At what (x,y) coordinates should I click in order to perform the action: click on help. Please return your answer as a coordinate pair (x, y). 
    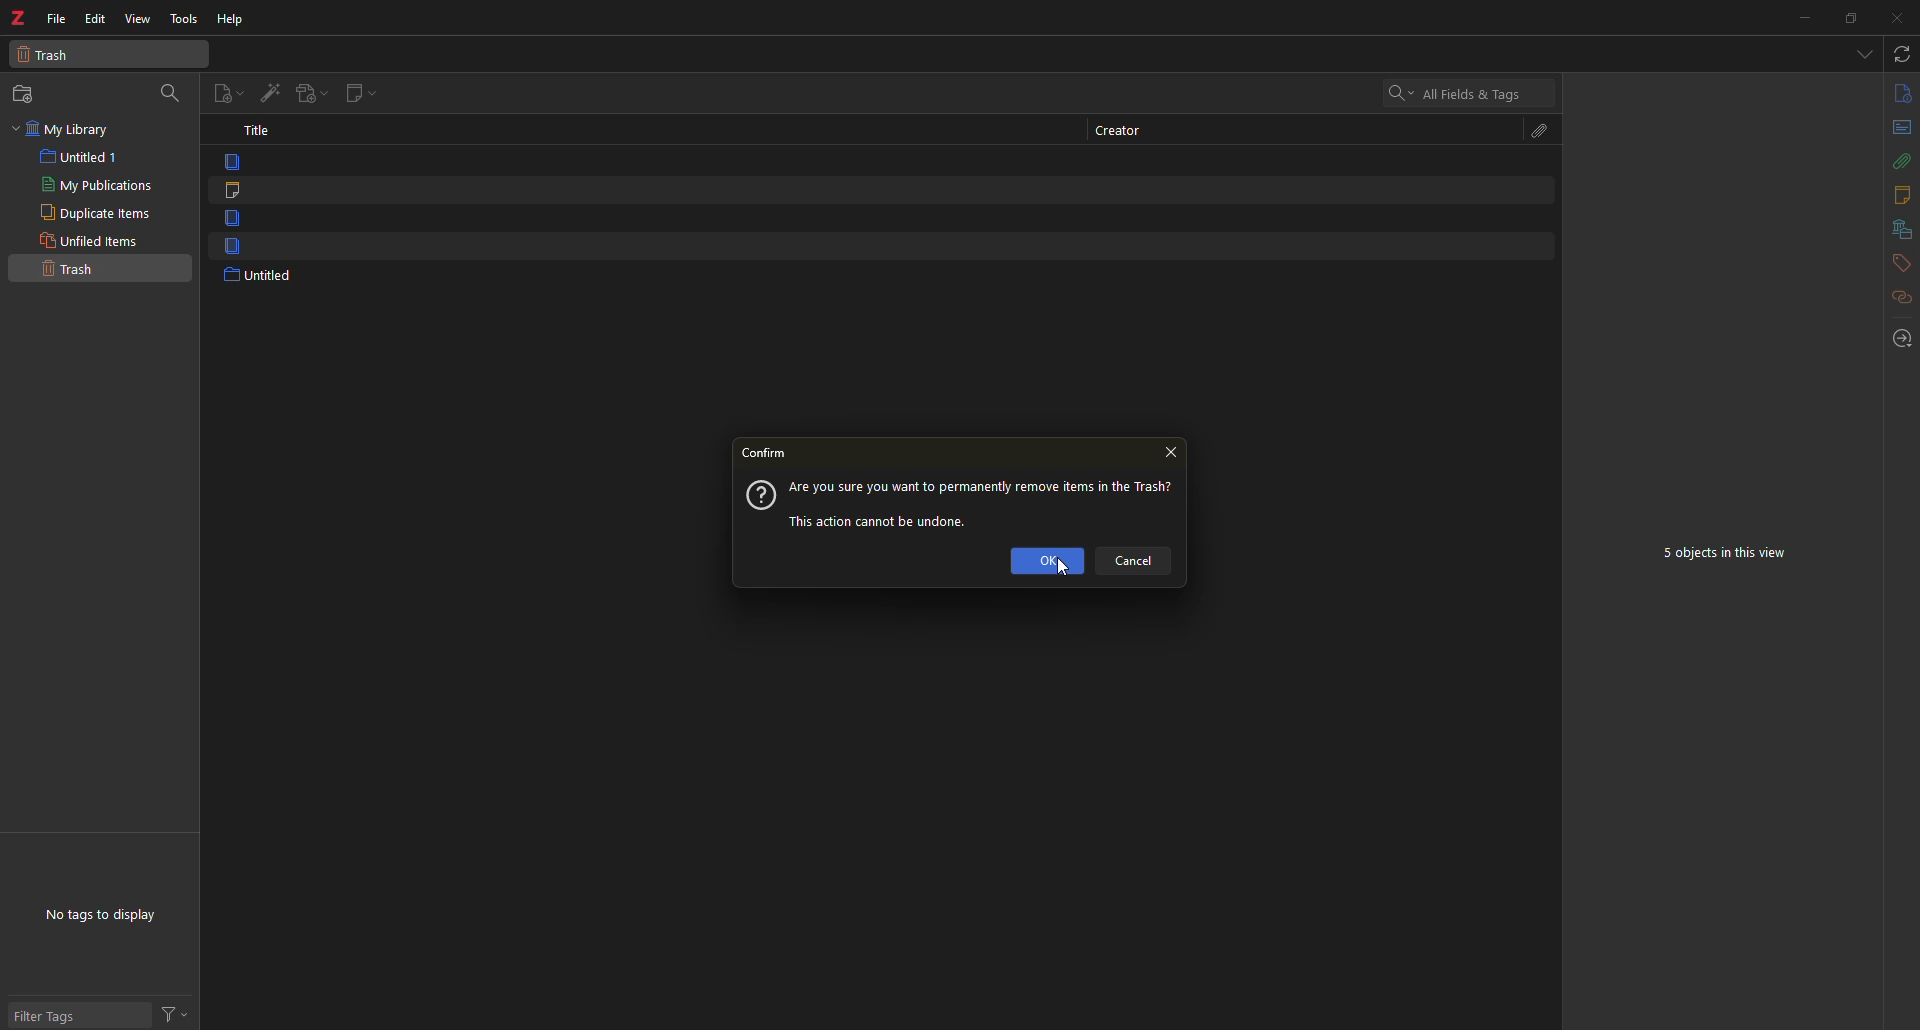
    Looking at the image, I should click on (231, 20).